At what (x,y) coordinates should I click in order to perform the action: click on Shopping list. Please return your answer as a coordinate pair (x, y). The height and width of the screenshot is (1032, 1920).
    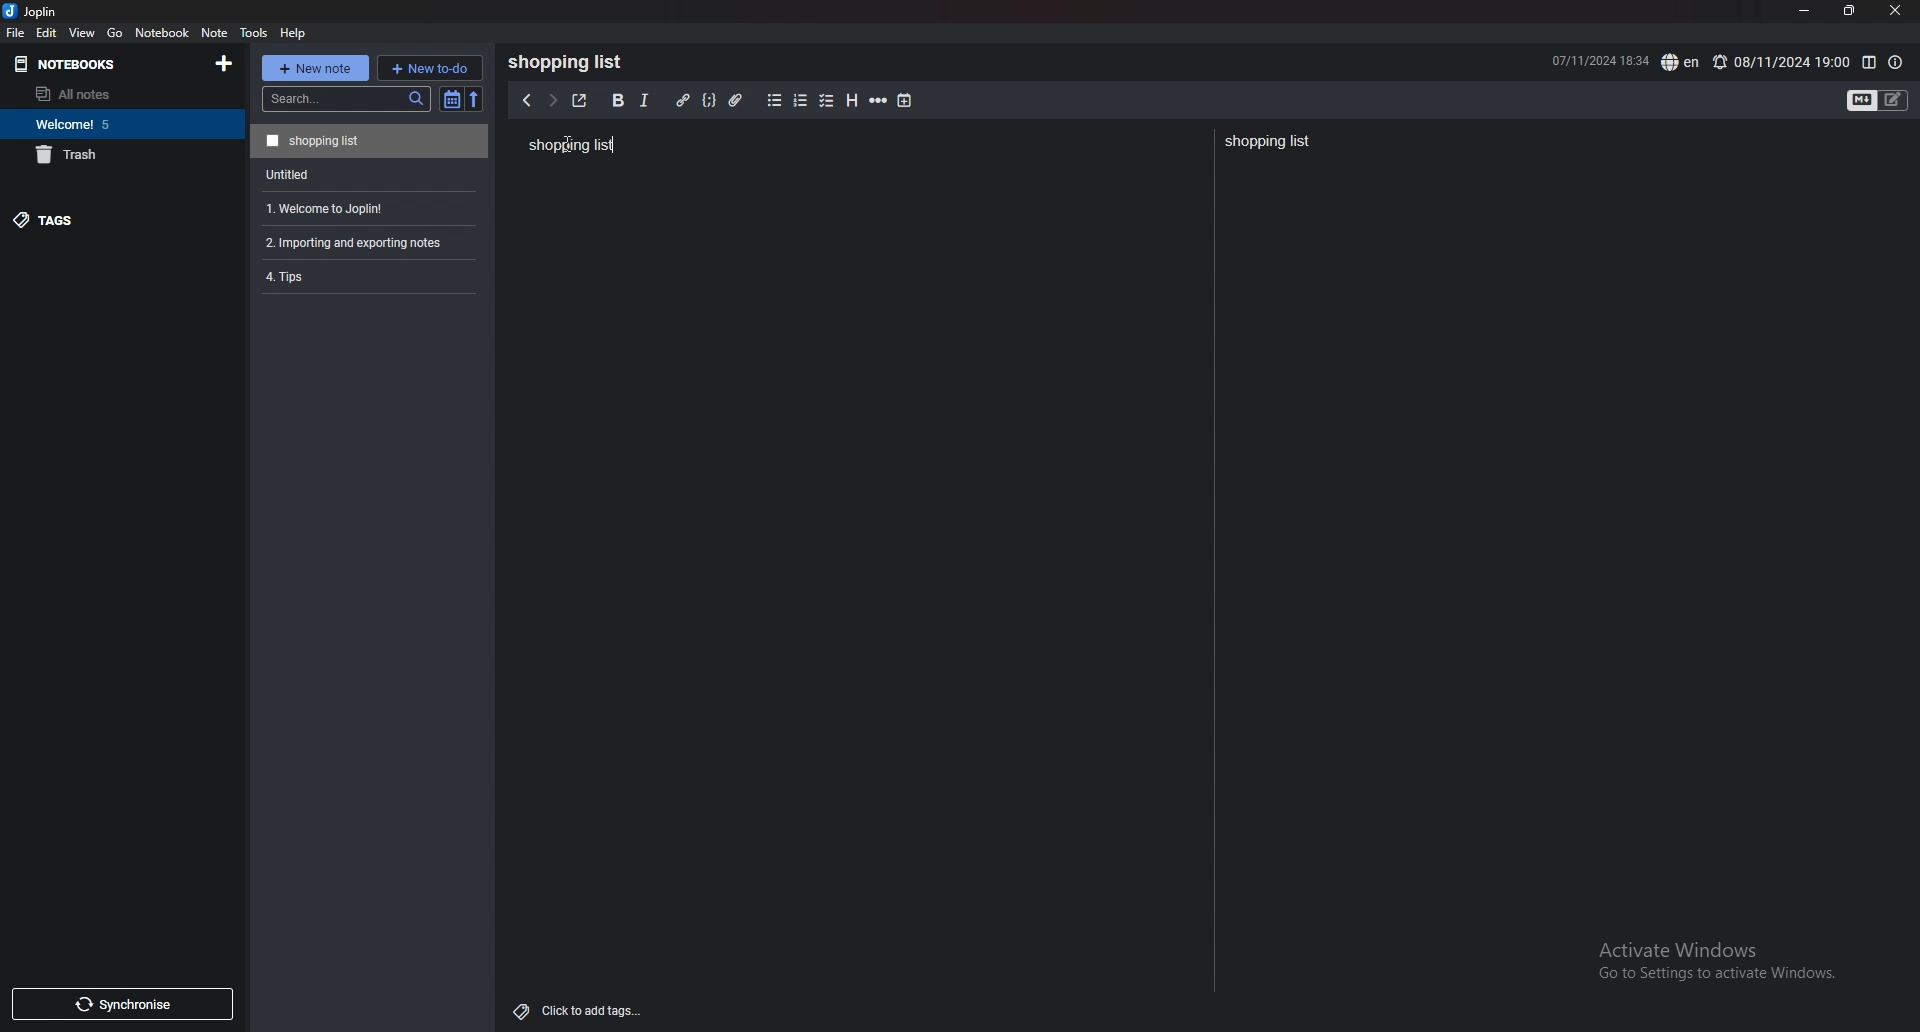
    Looking at the image, I should click on (570, 145).